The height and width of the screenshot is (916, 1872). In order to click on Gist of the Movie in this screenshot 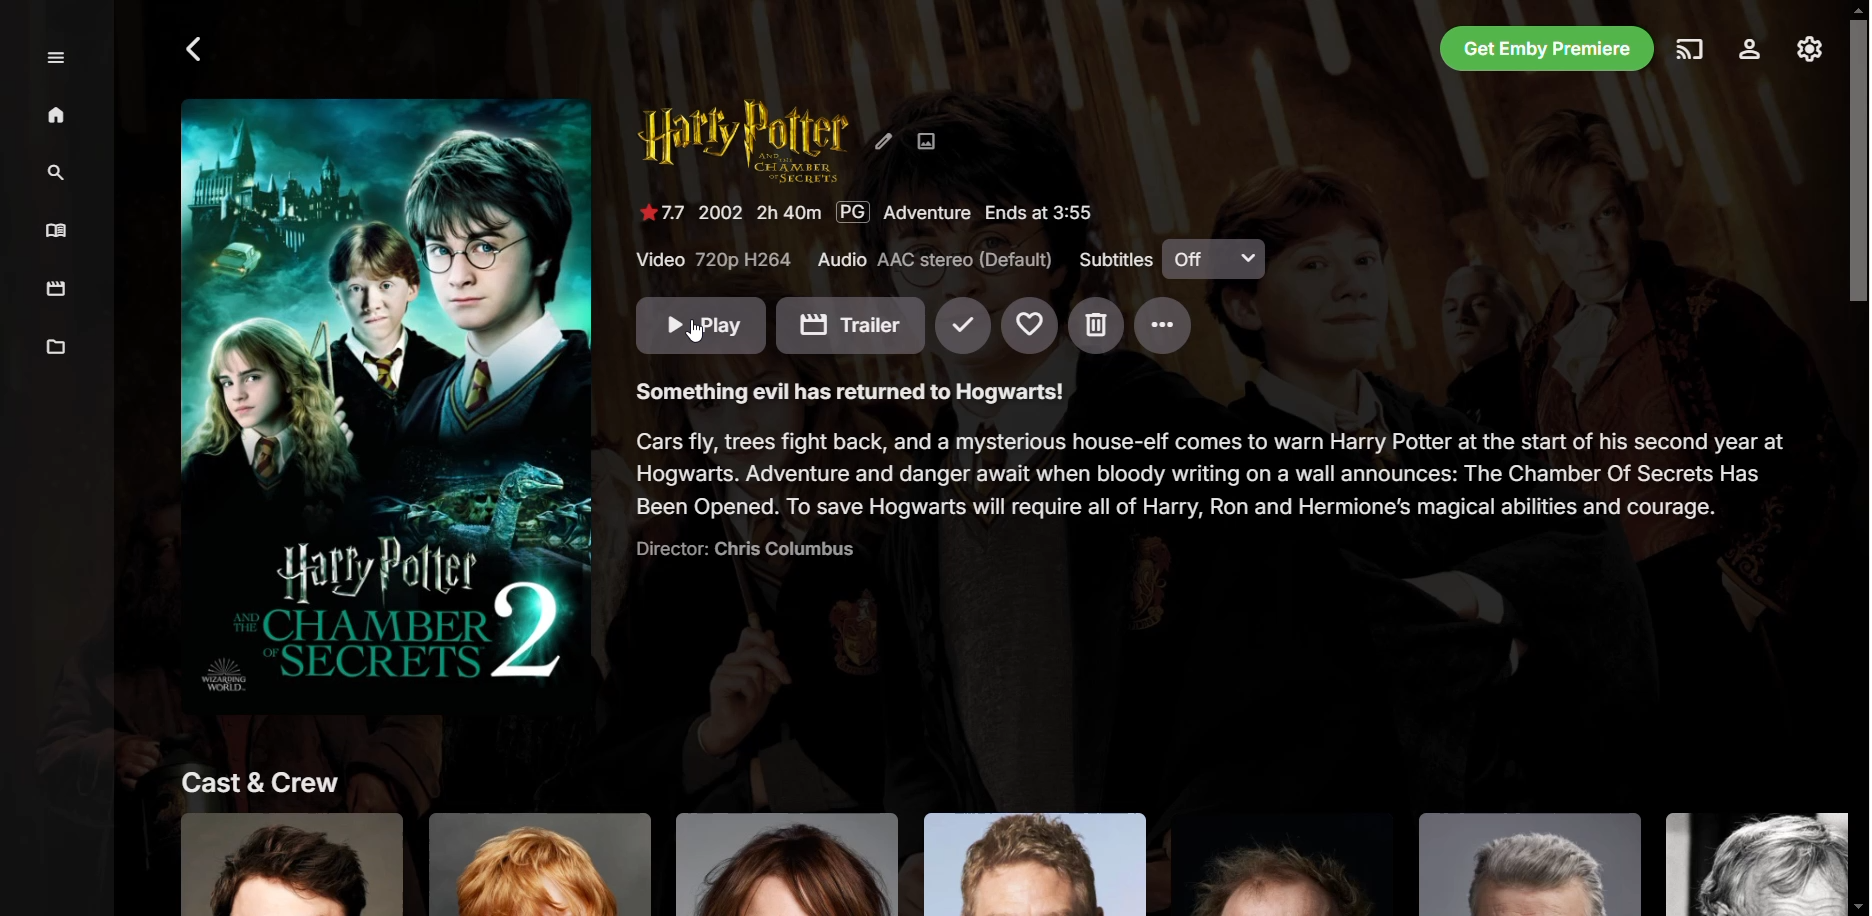, I will do `click(1213, 489)`.